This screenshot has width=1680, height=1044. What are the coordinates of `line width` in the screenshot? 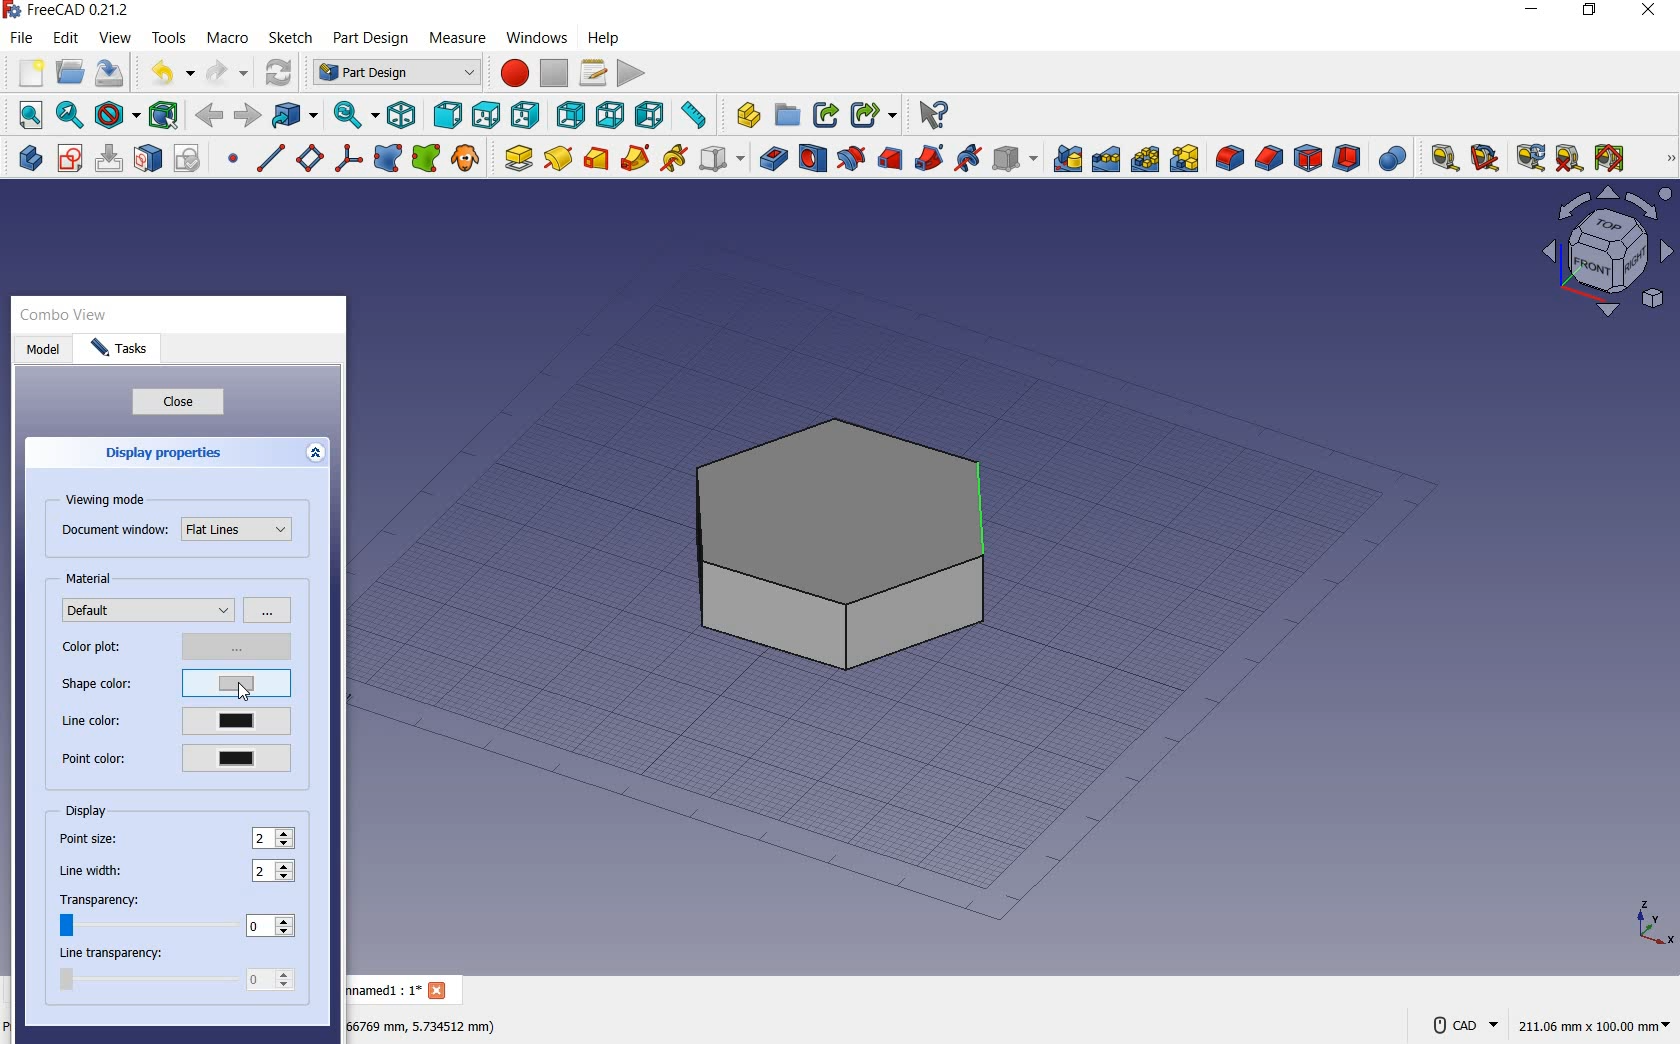 It's located at (95, 874).